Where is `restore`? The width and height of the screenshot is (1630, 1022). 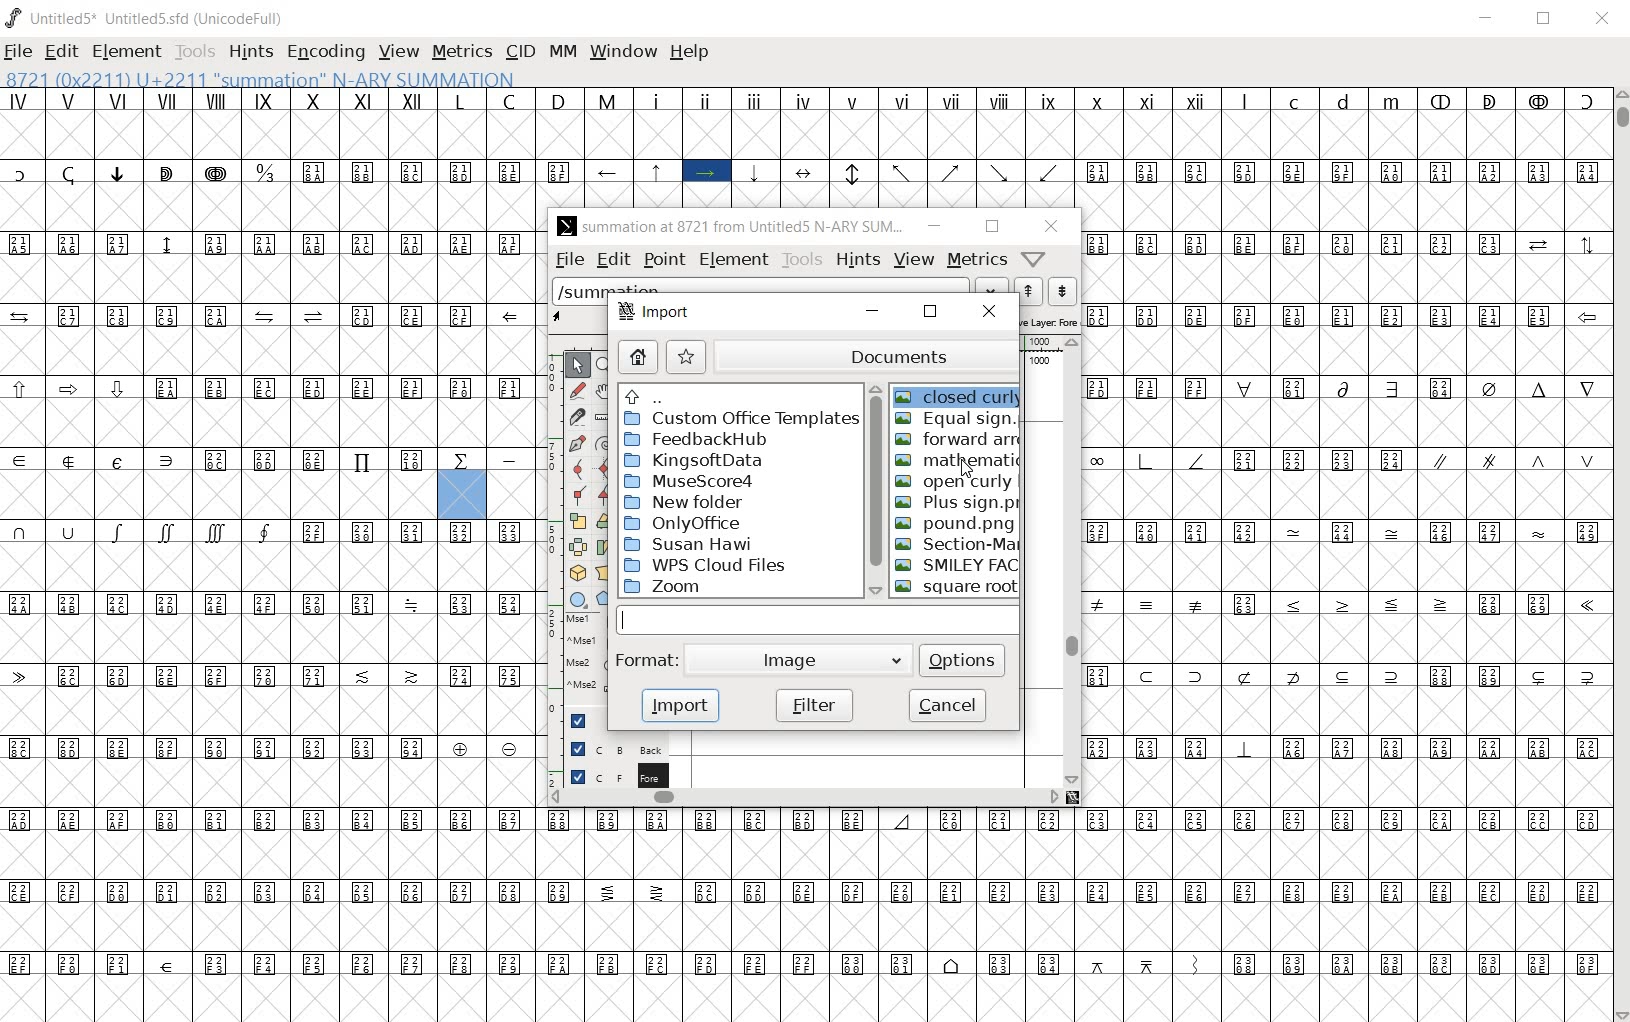 restore is located at coordinates (930, 314).